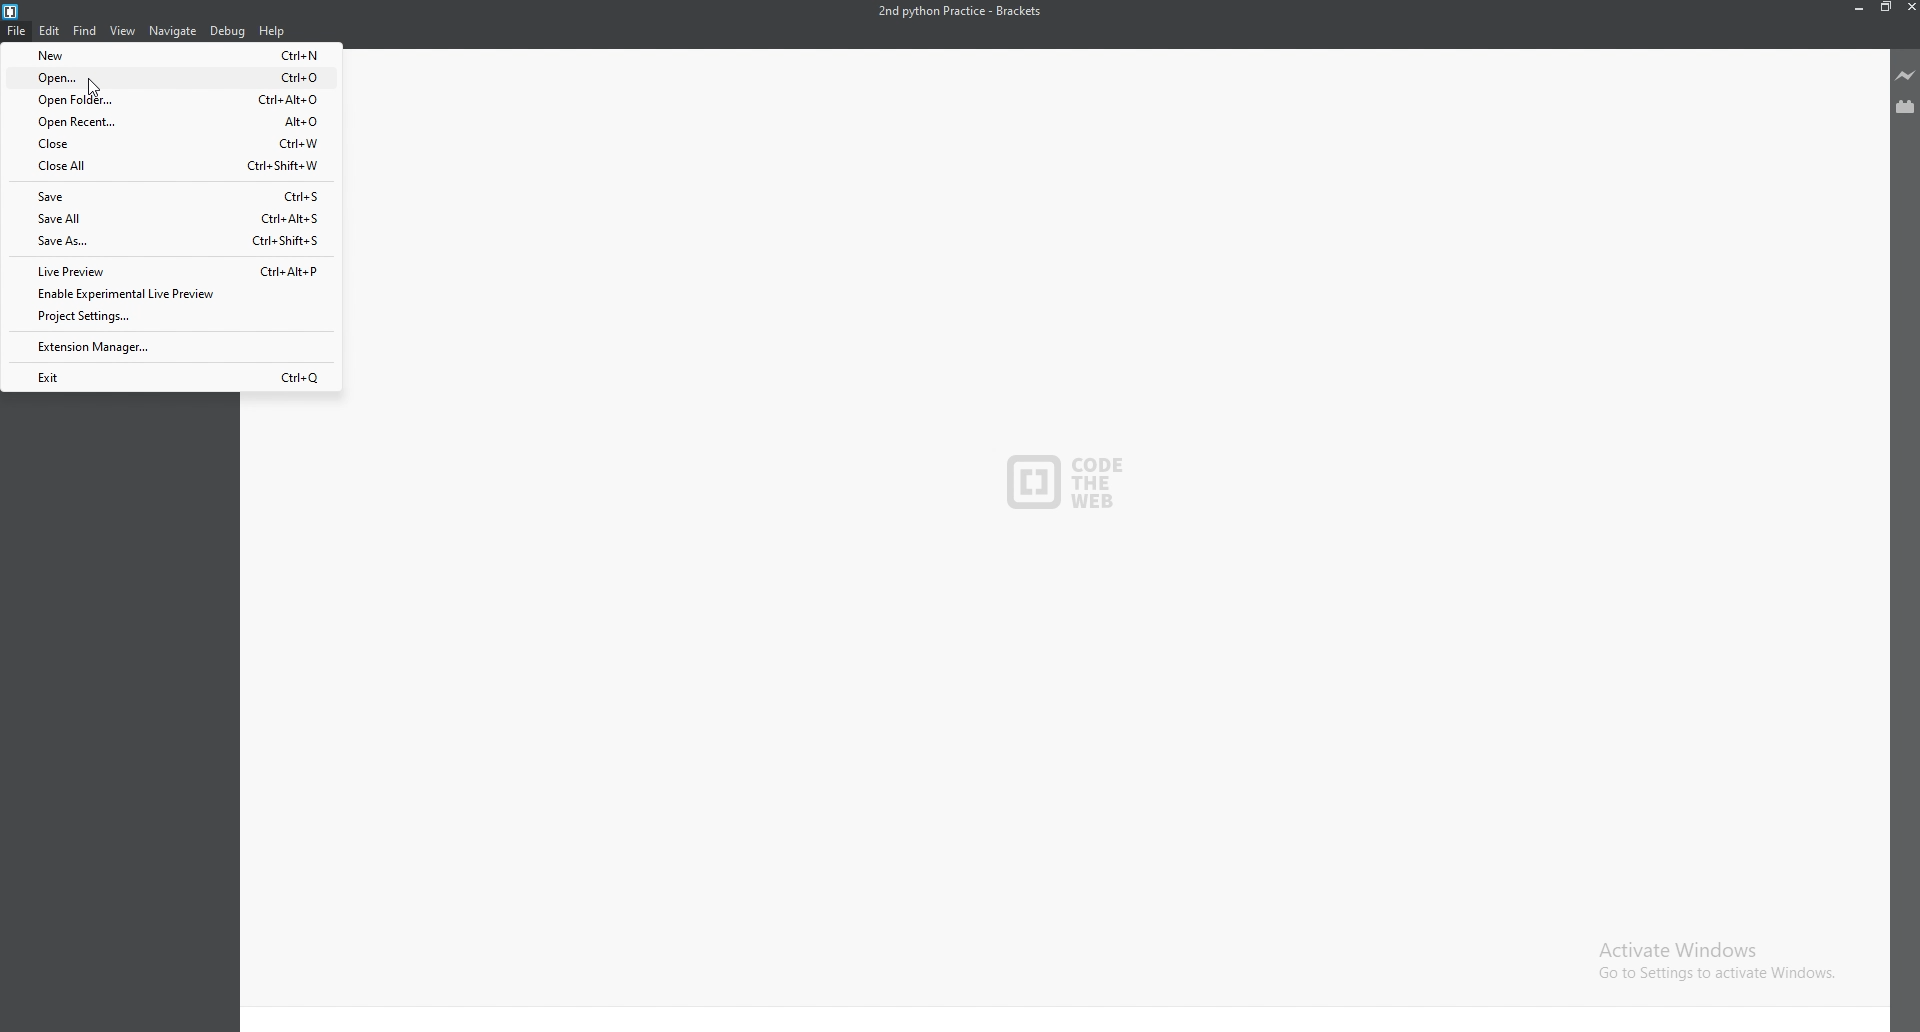 The image size is (1920, 1032). What do you see at coordinates (964, 11) in the screenshot?
I see `2nd python practice - brackets` at bounding box center [964, 11].